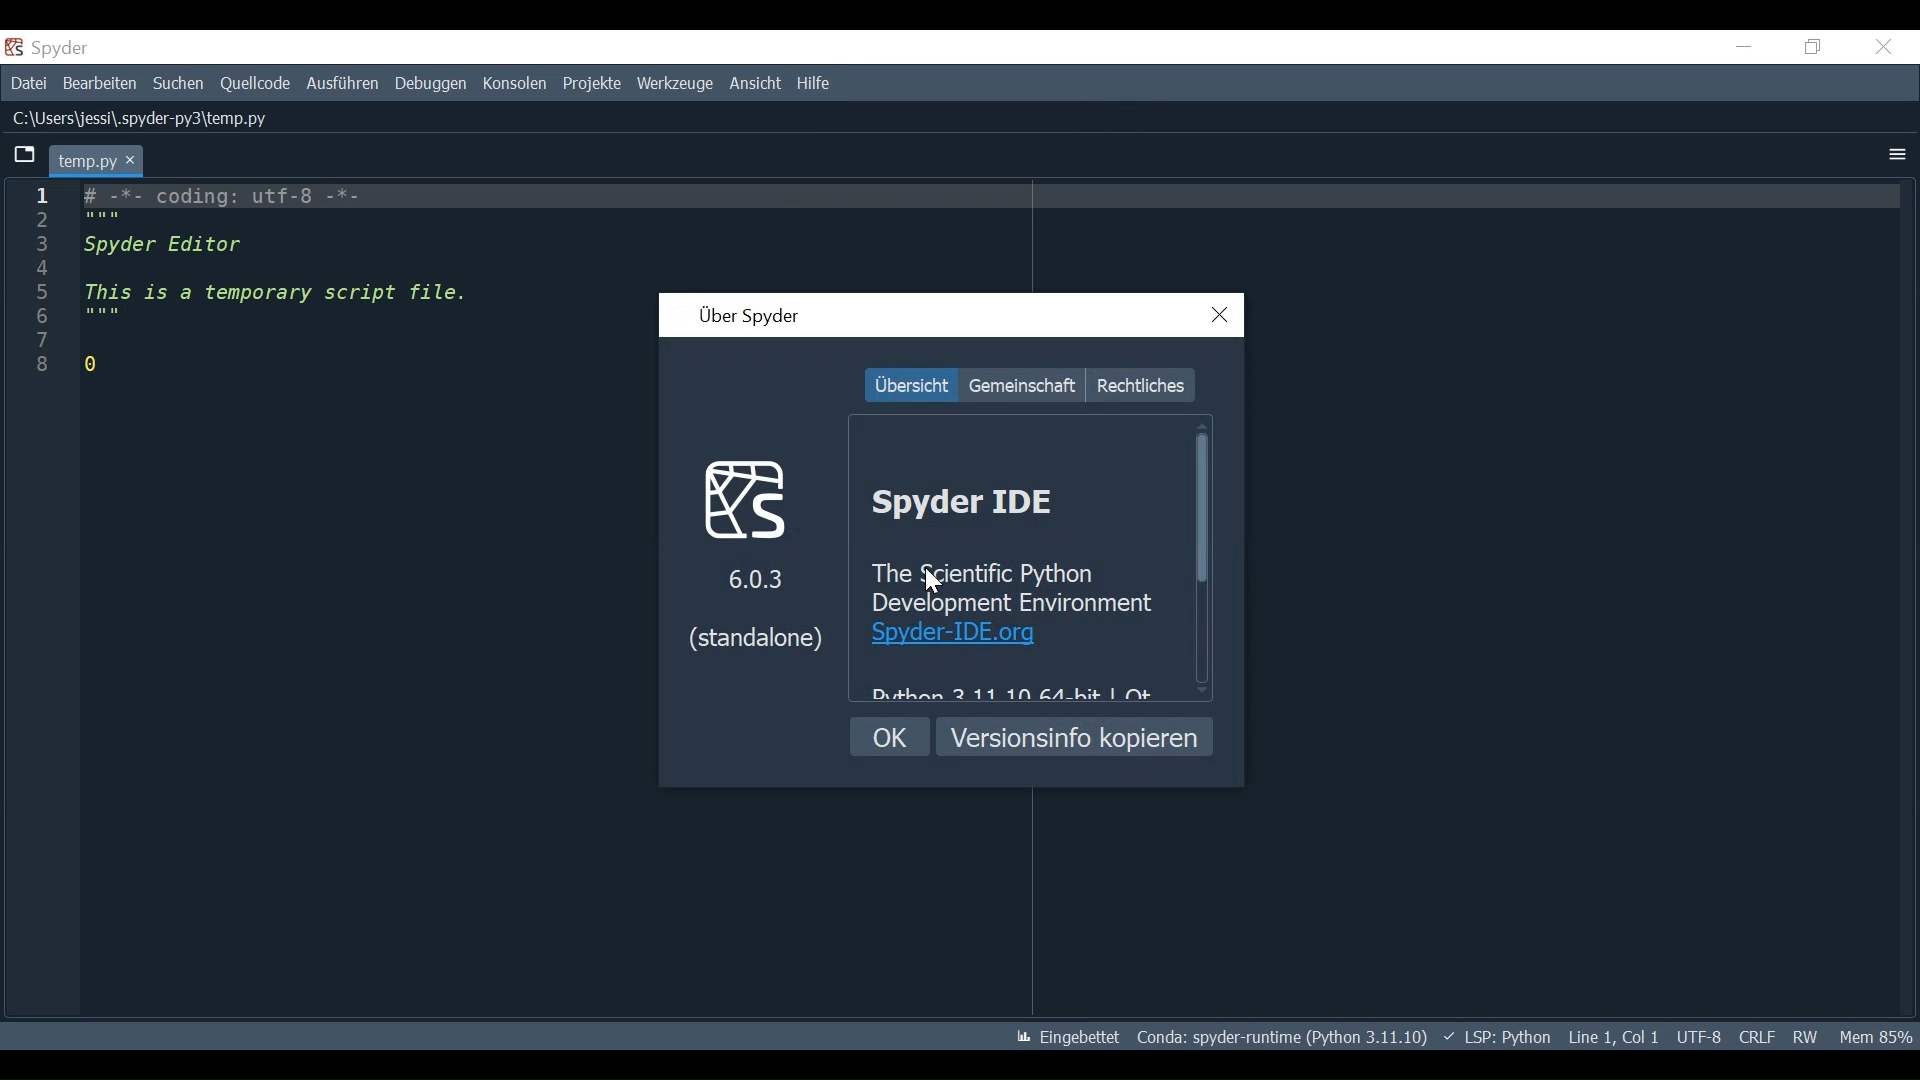 This screenshot has width=1920, height=1080. What do you see at coordinates (1895, 154) in the screenshot?
I see `More options` at bounding box center [1895, 154].